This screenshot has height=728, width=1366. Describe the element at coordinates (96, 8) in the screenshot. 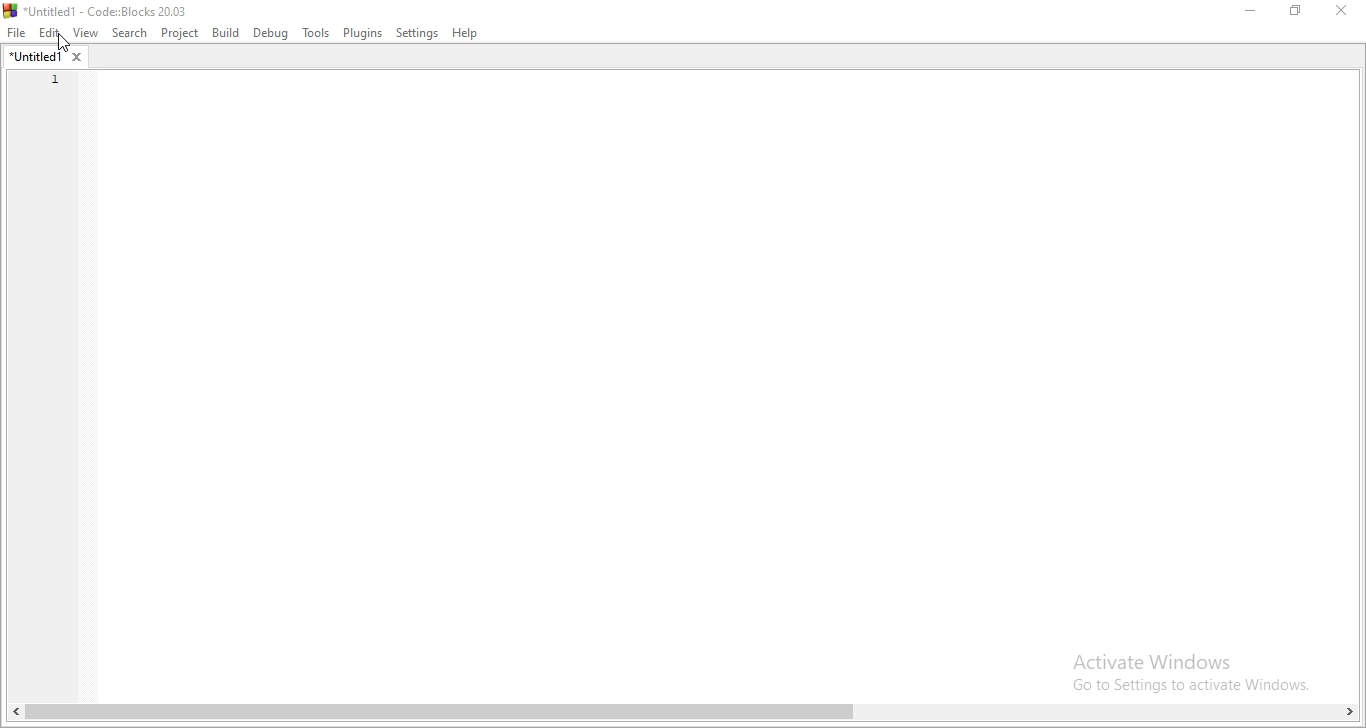

I see `Untitled- Code: Block 20.03` at that location.